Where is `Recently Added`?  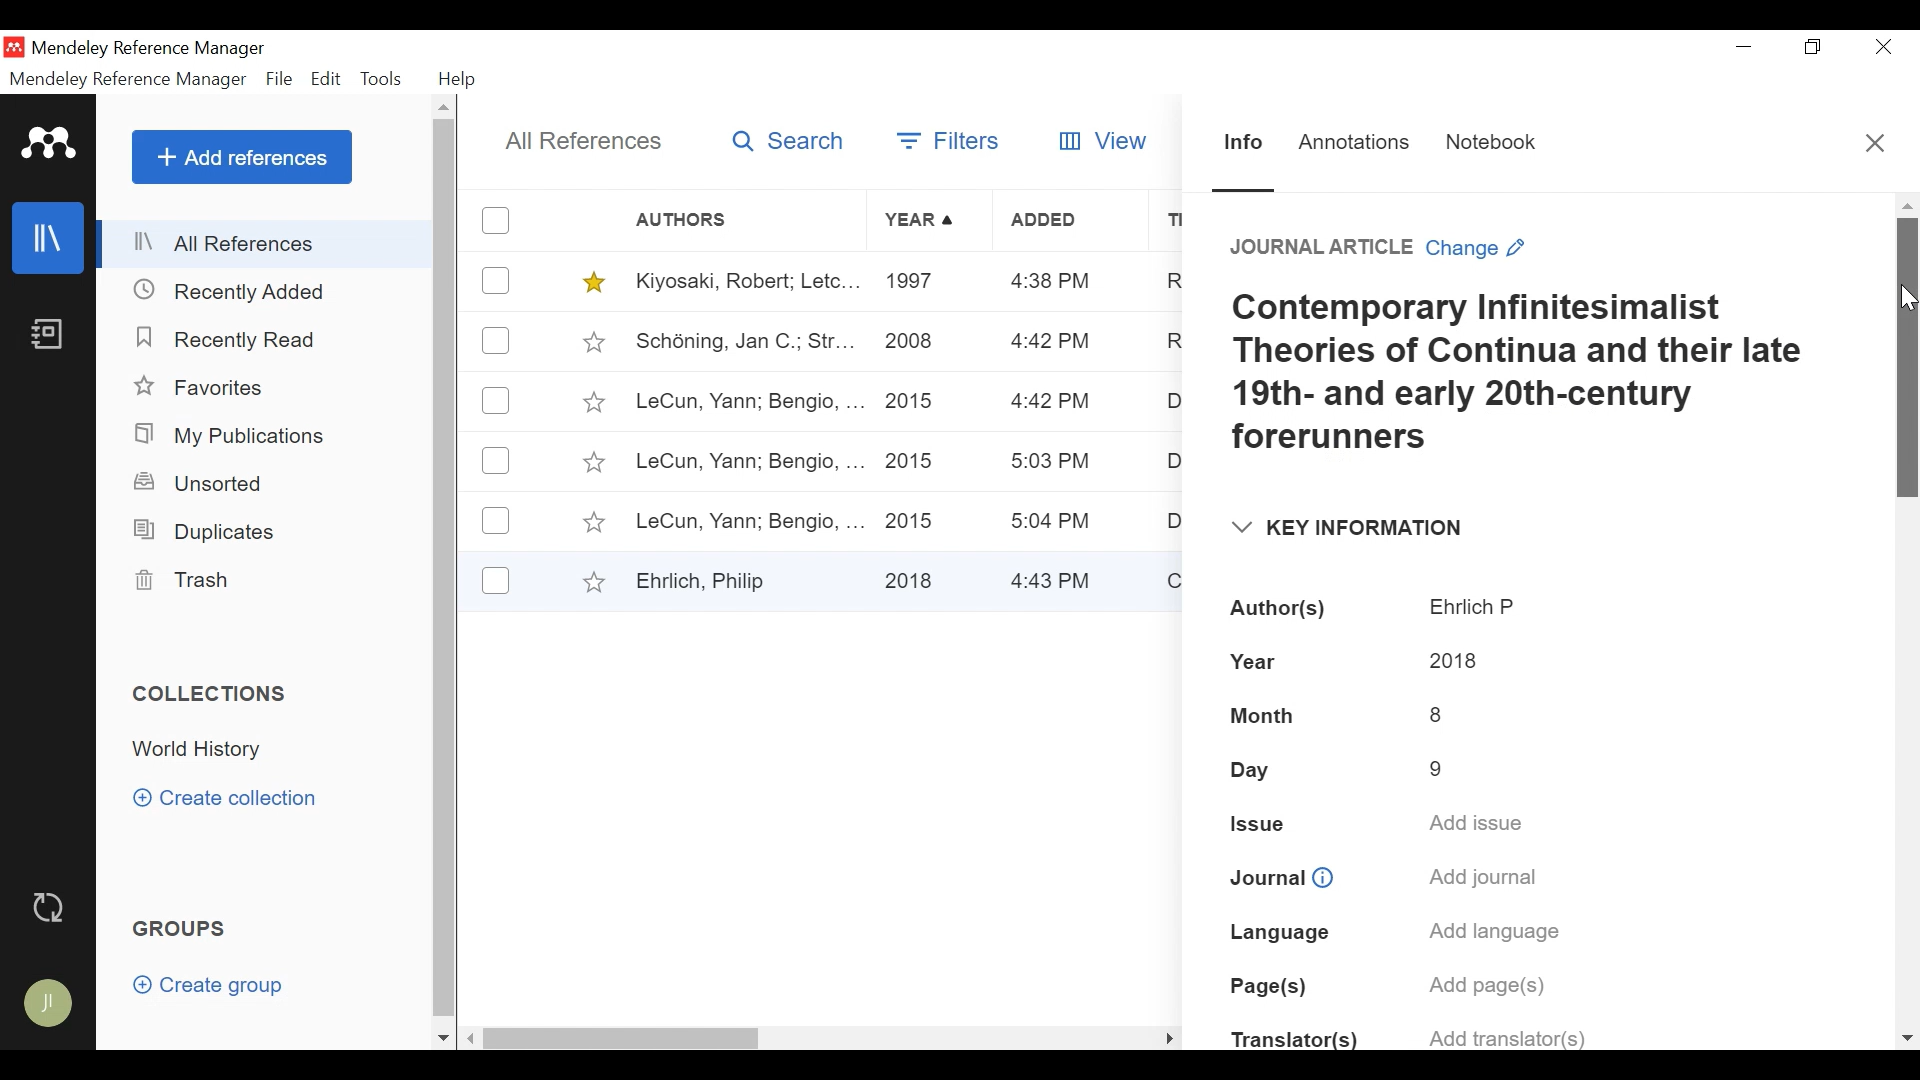
Recently Added is located at coordinates (231, 338).